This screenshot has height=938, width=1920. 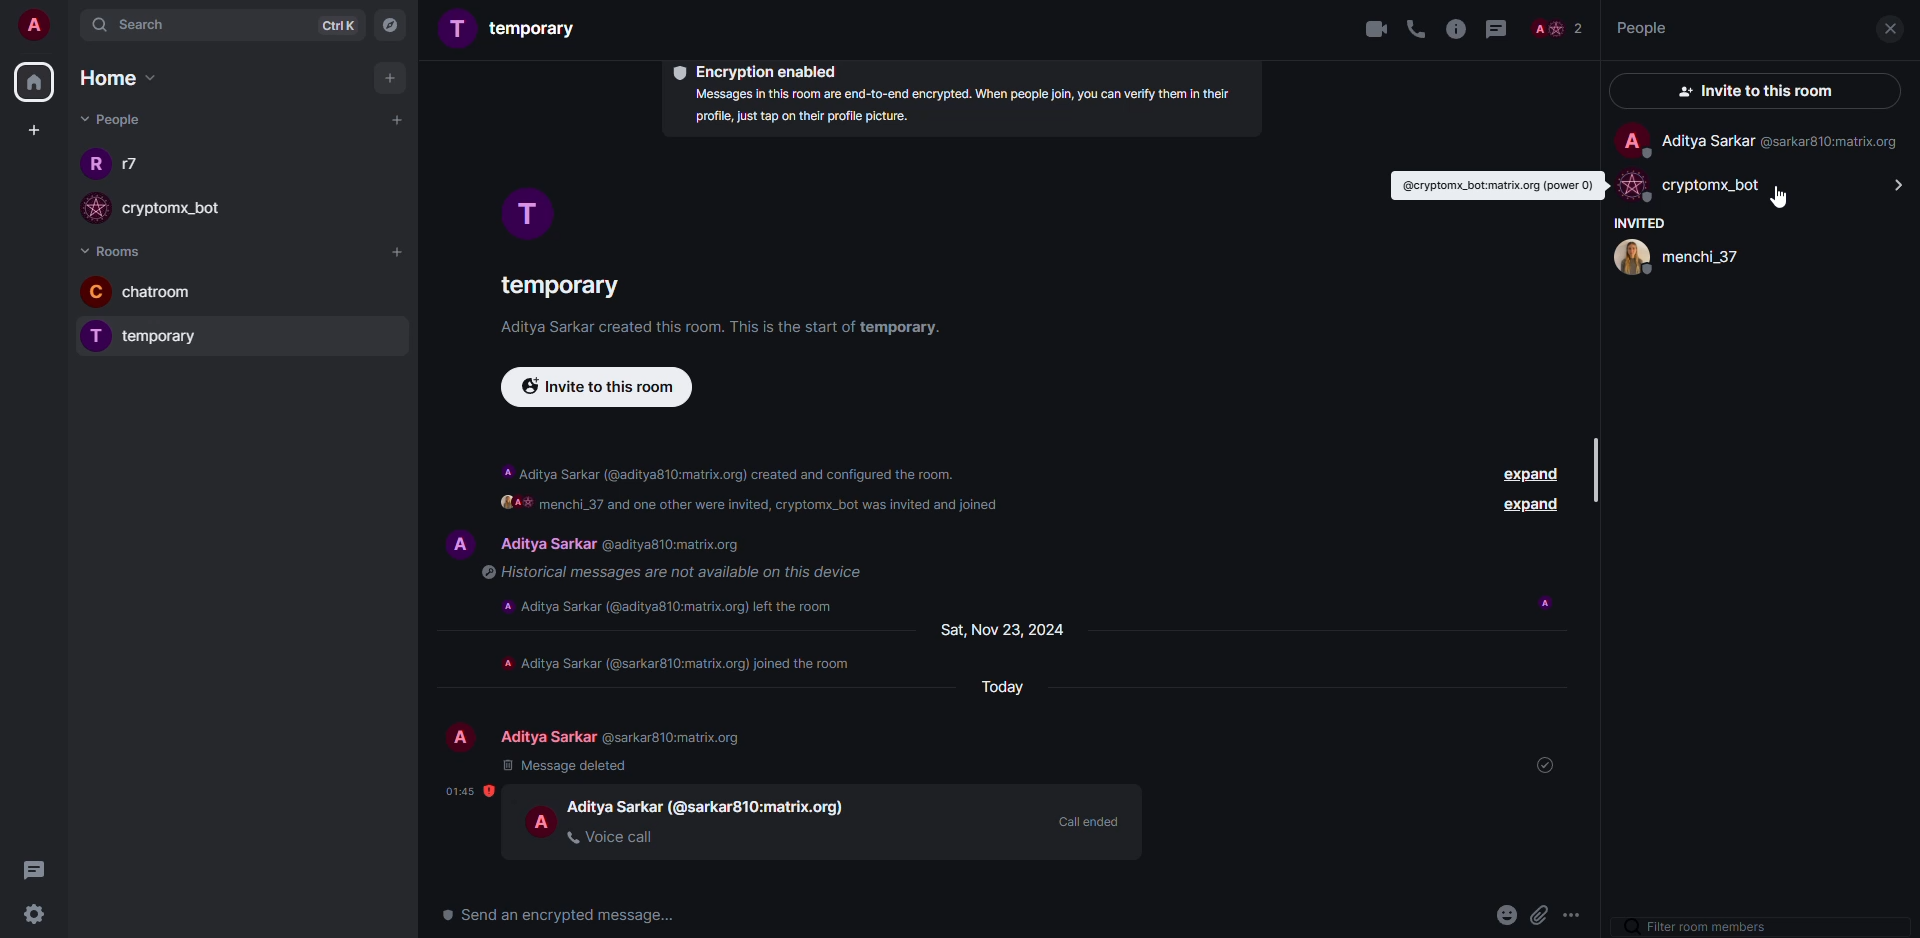 I want to click on home, so click(x=36, y=82).